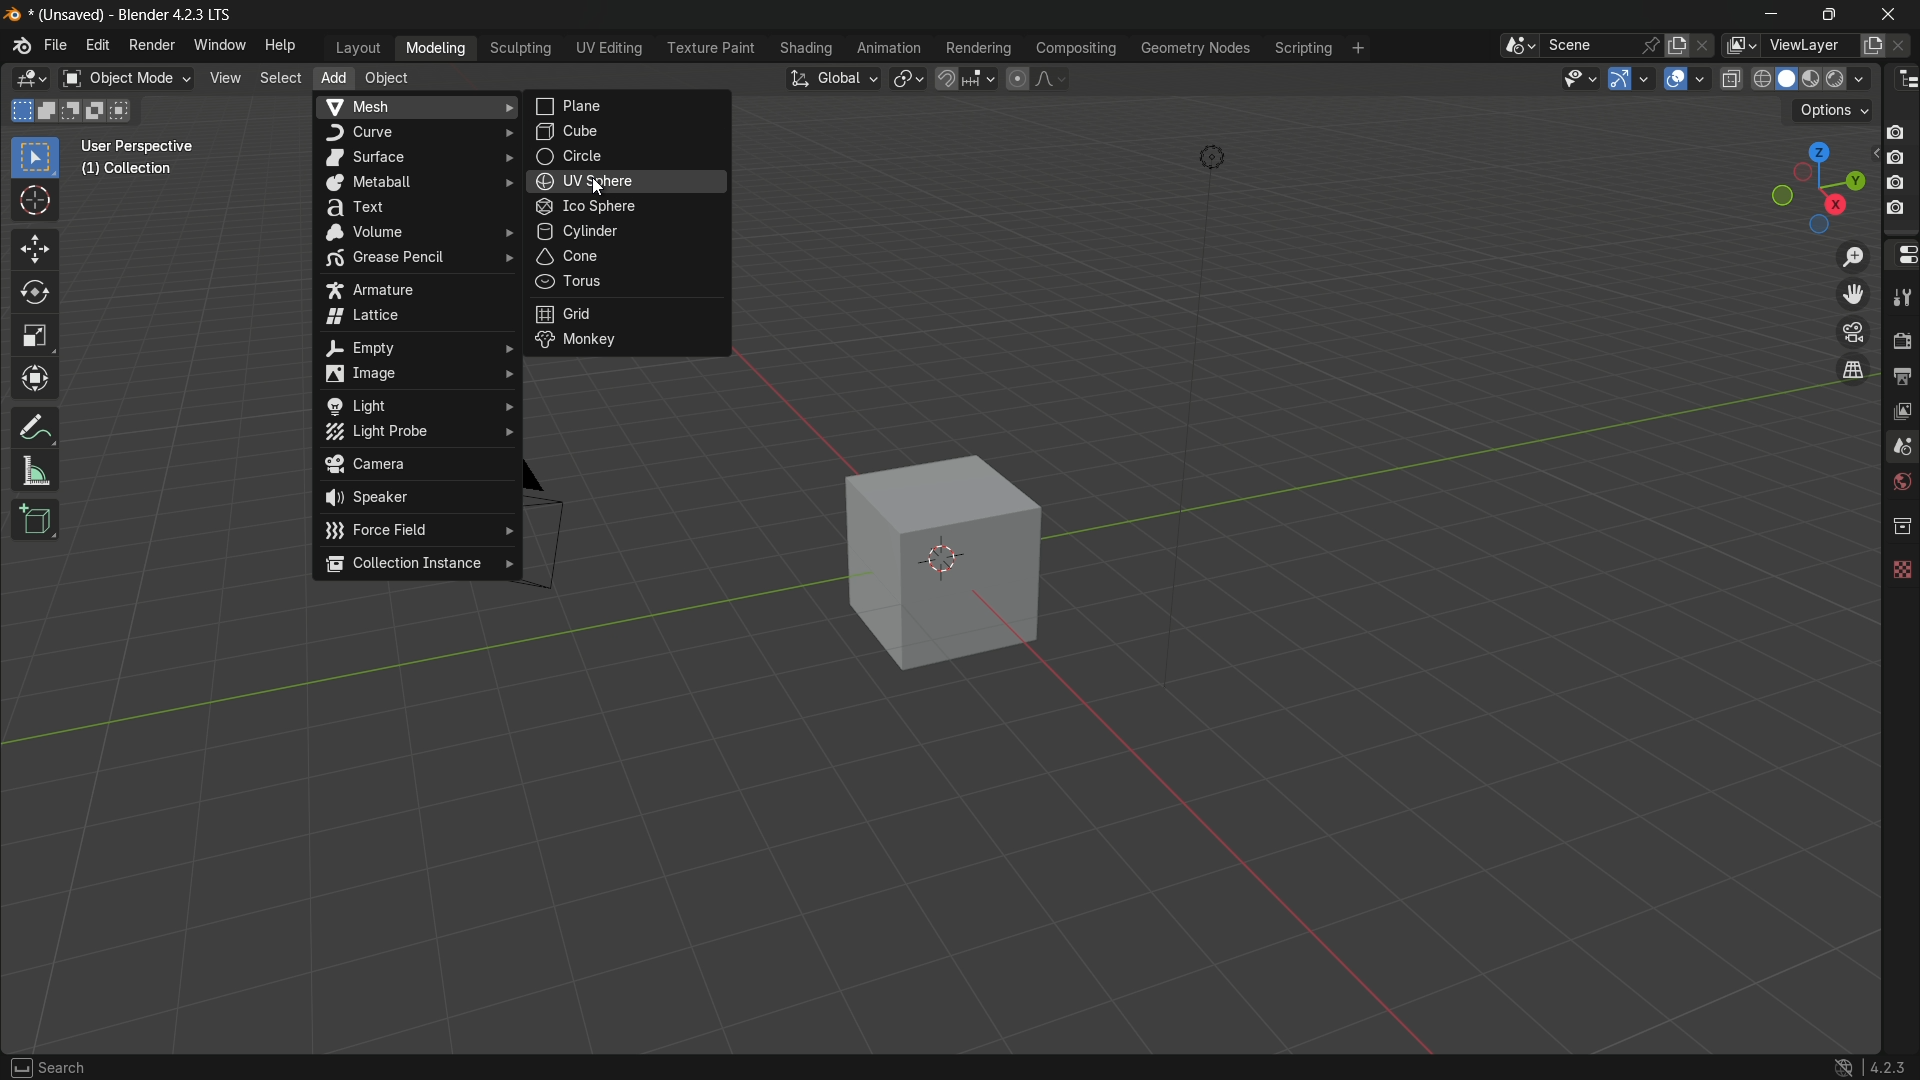 Image resolution: width=1920 pixels, height=1080 pixels. Describe the element at coordinates (420, 434) in the screenshot. I see `light probe` at that location.